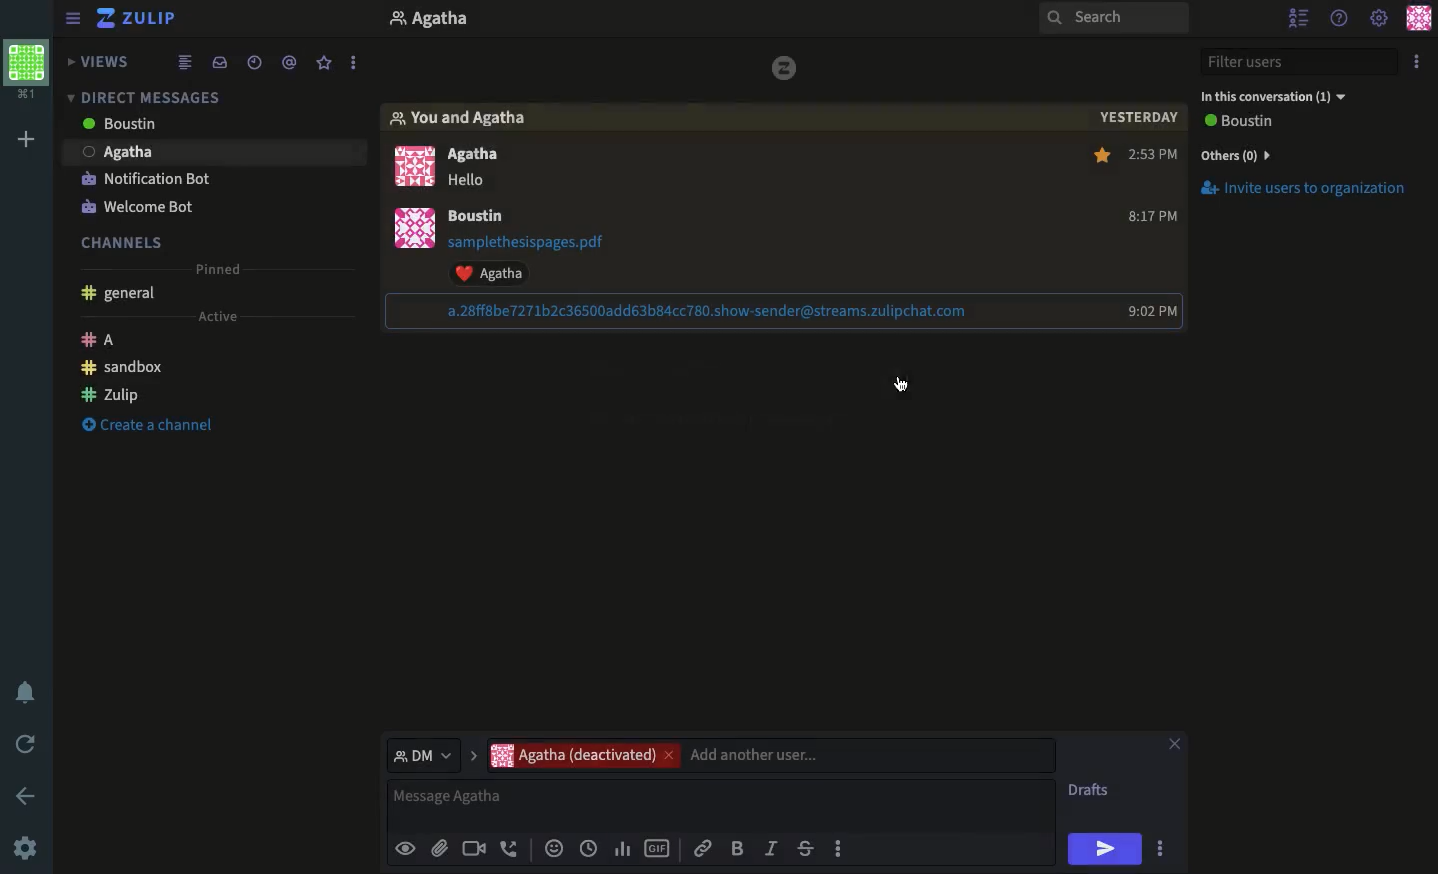 Image resolution: width=1438 pixels, height=874 pixels. What do you see at coordinates (905, 386) in the screenshot?
I see `Checked status` at bounding box center [905, 386].